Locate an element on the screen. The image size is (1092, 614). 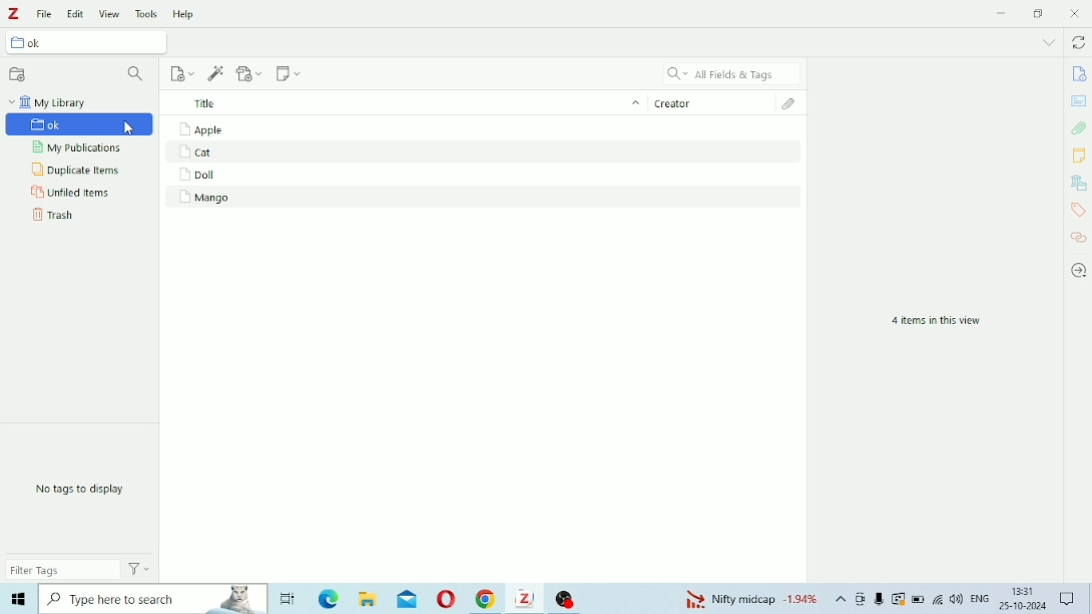
List all tabs is located at coordinates (1049, 42).